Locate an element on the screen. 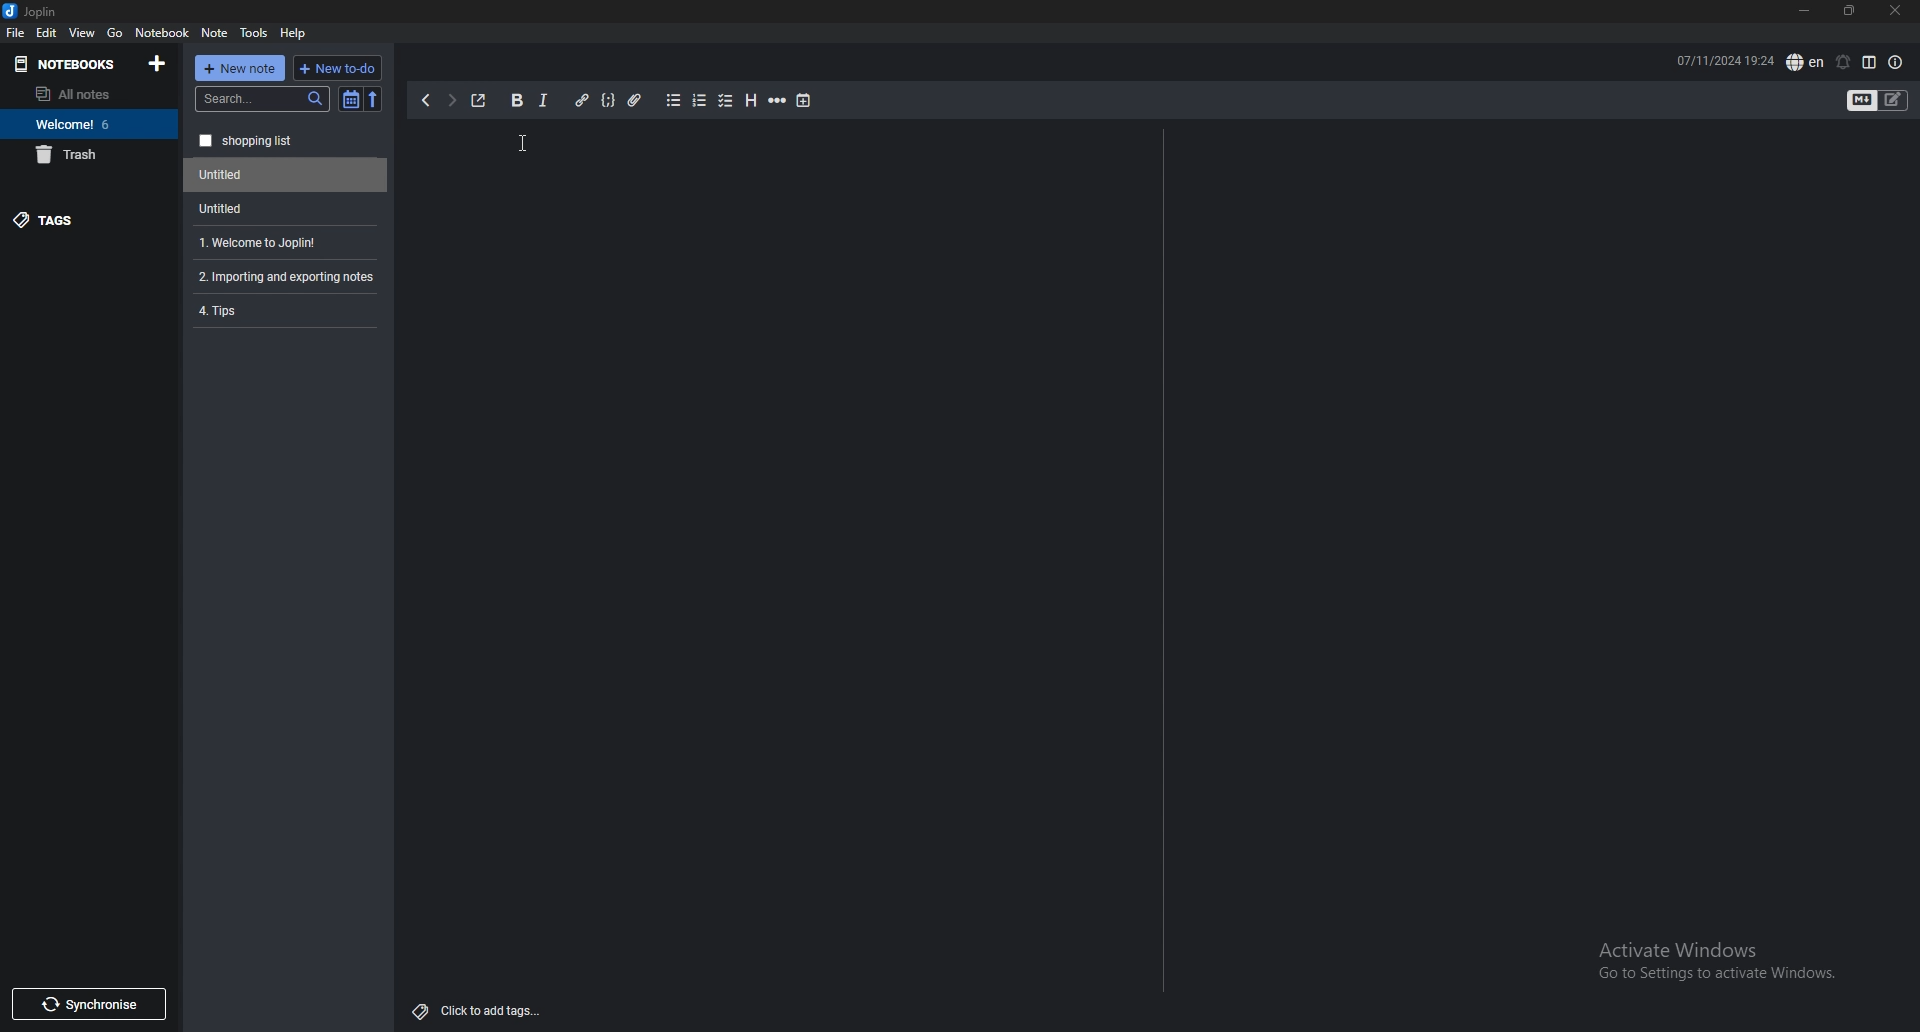 The width and height of the screenshot is (1920, 1032). all notes is located at coordinates (85, 94).